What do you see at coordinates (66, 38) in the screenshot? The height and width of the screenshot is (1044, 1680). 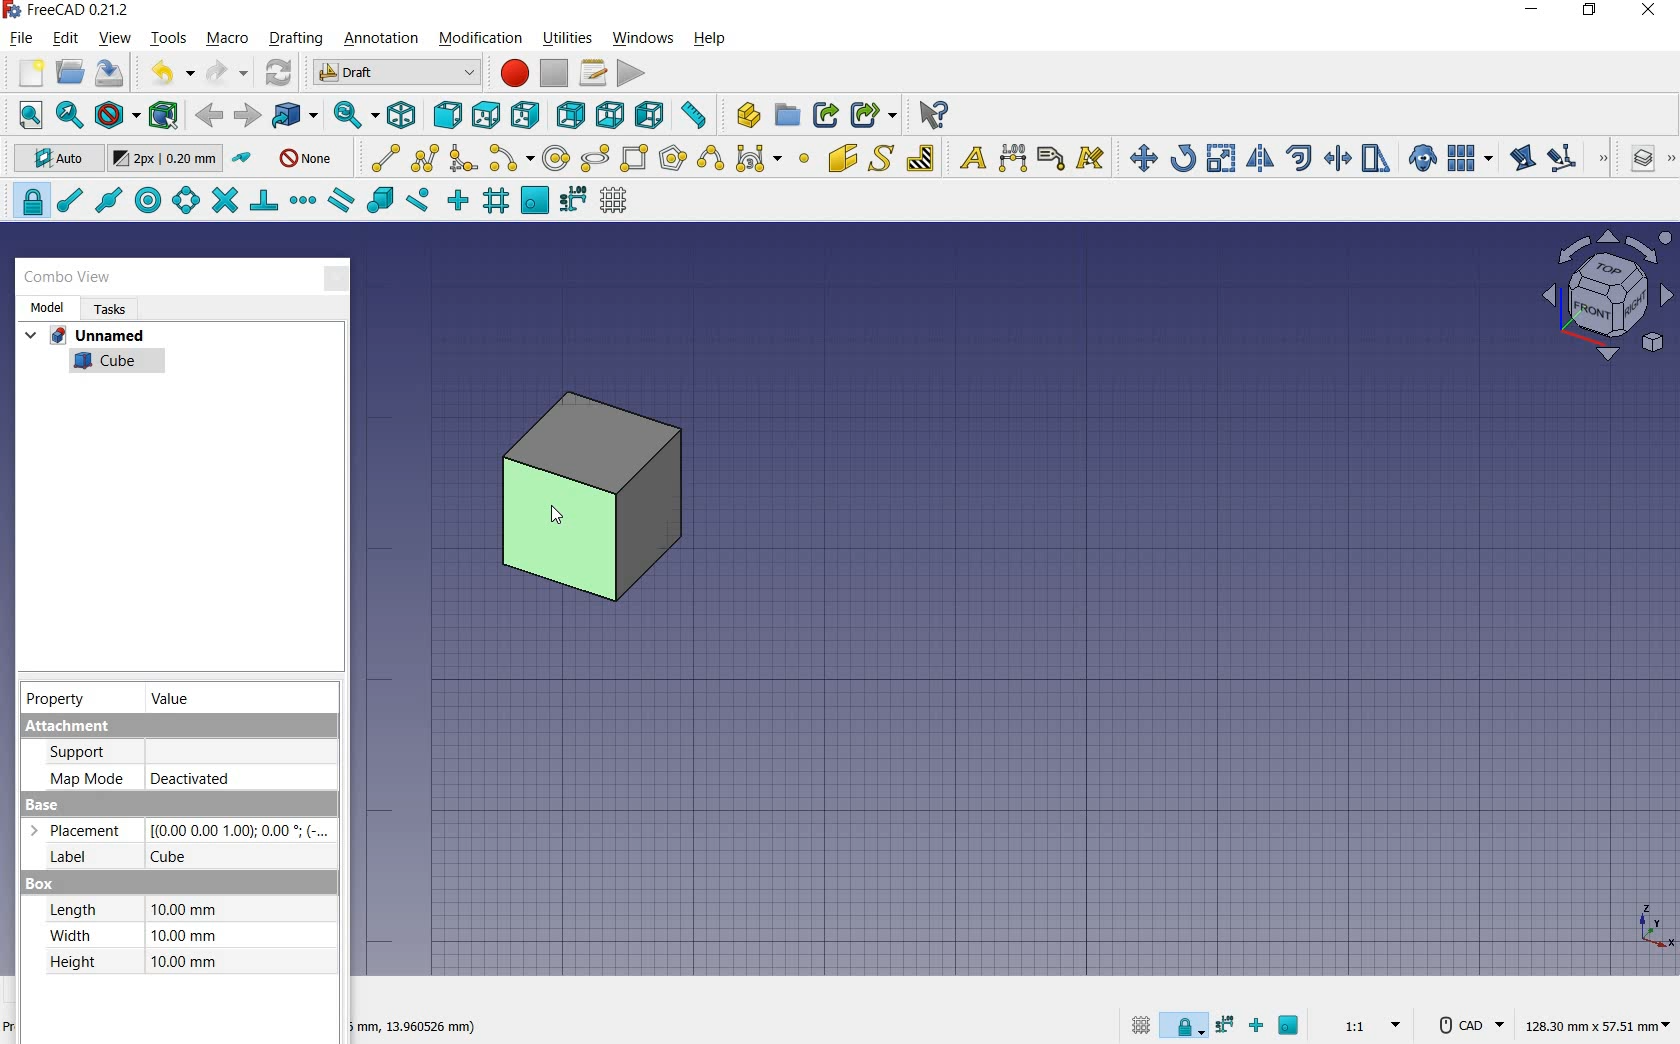 I see `edit` at bounding box center [66, 38].